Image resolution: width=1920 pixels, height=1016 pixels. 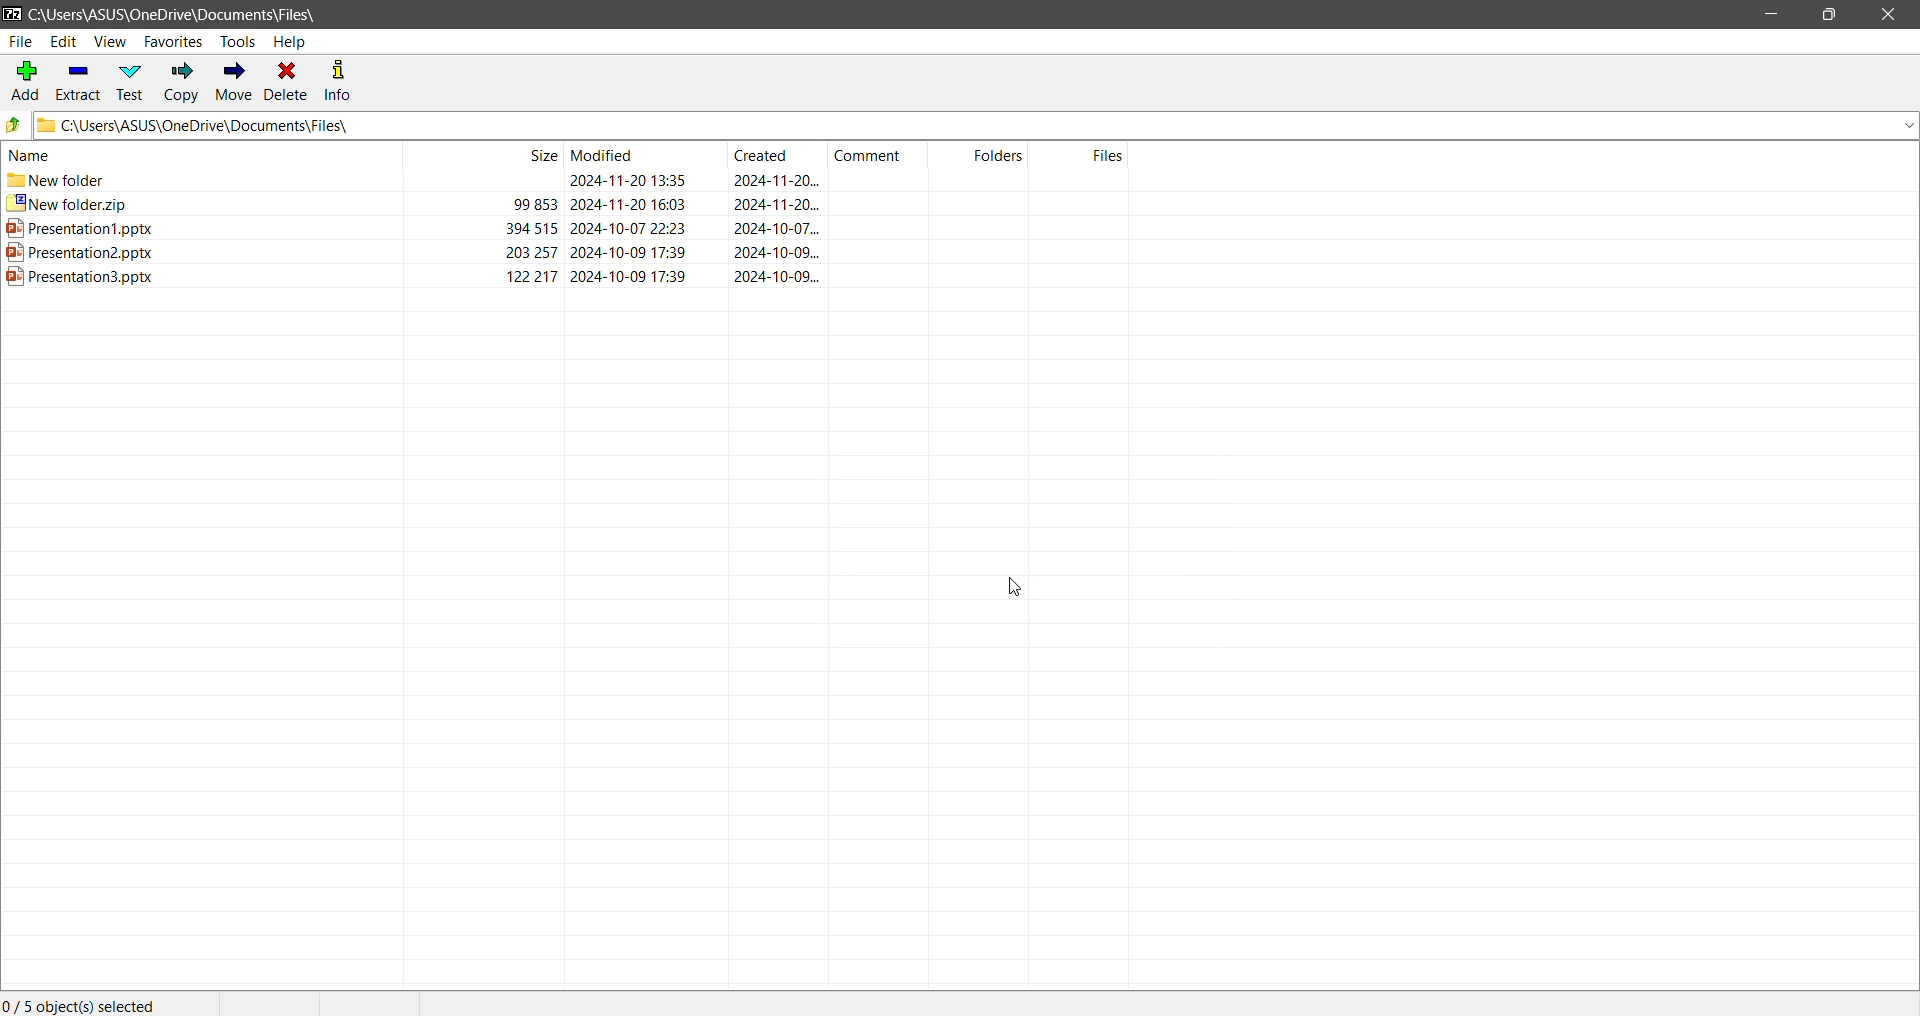 I want to click on Tools, so click(x=237, y=41).